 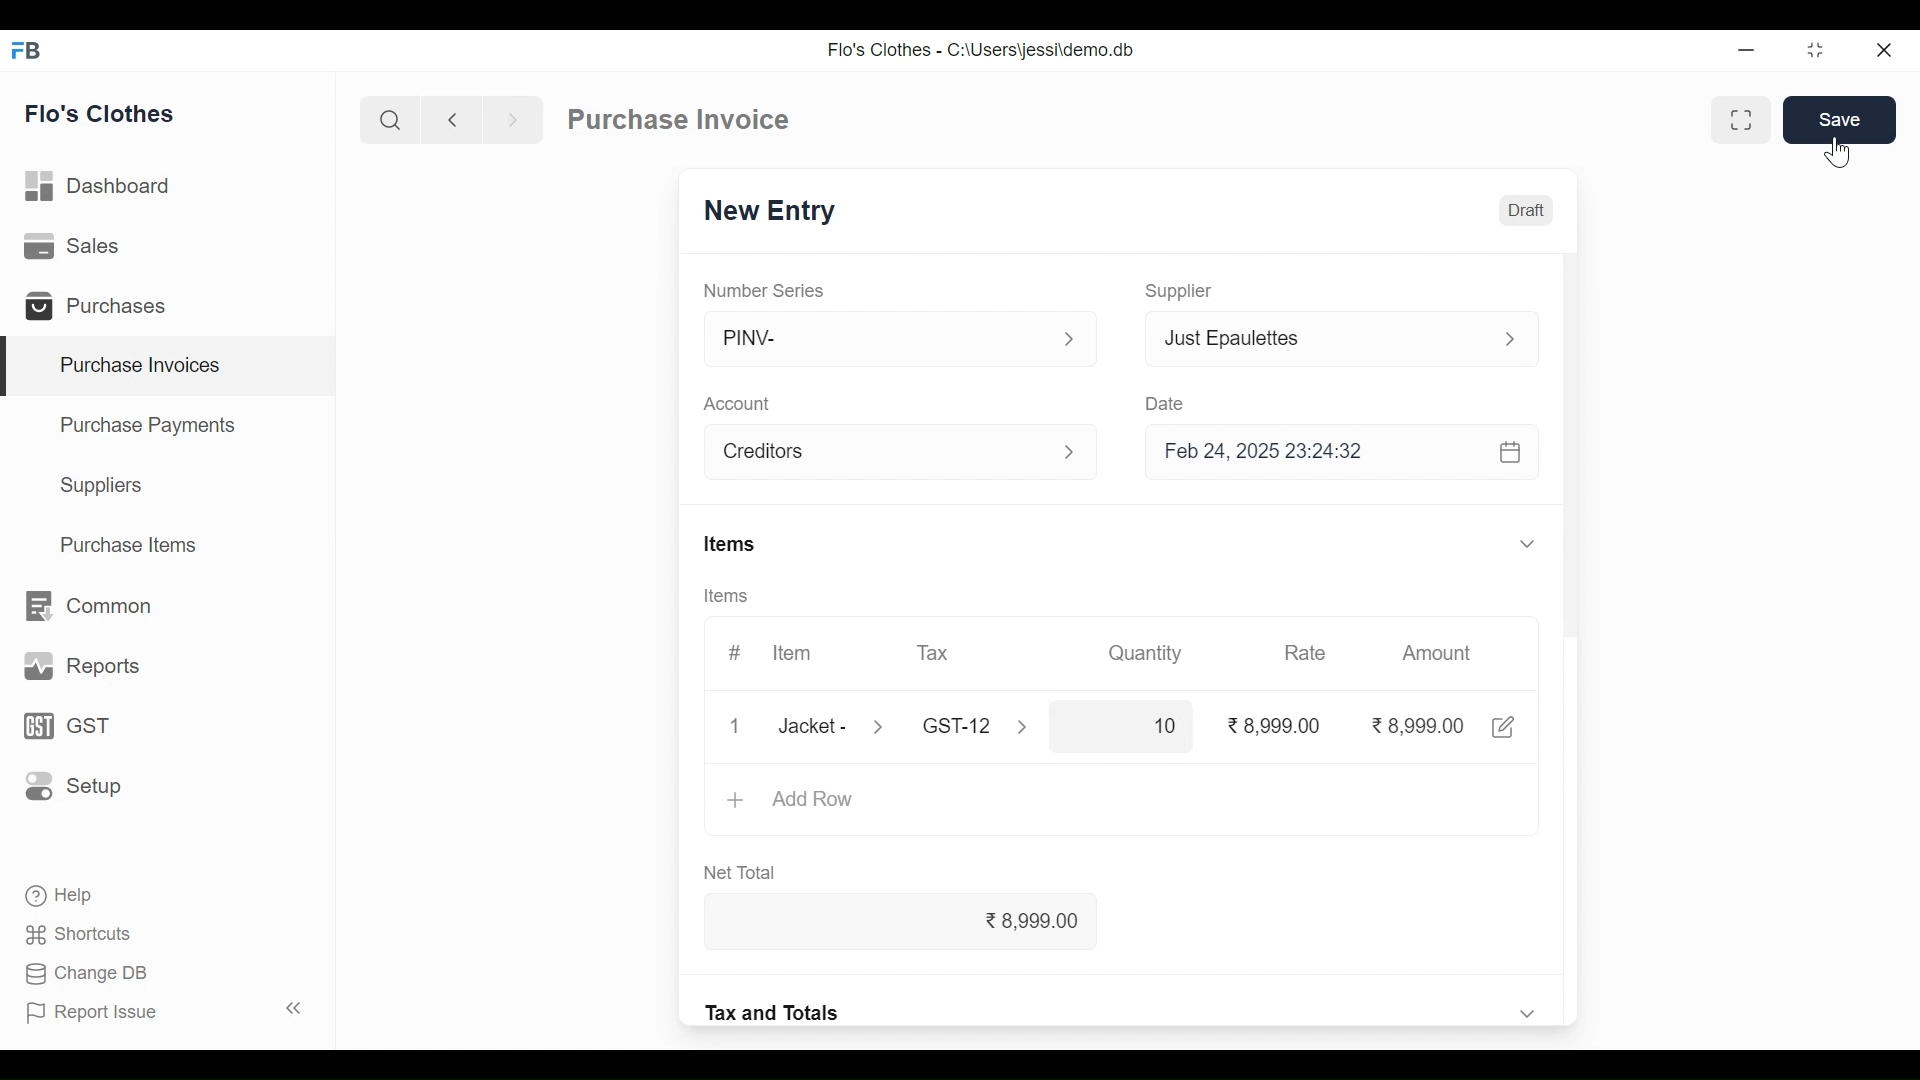 I want to click on Sales, so click(x=81, y=248).